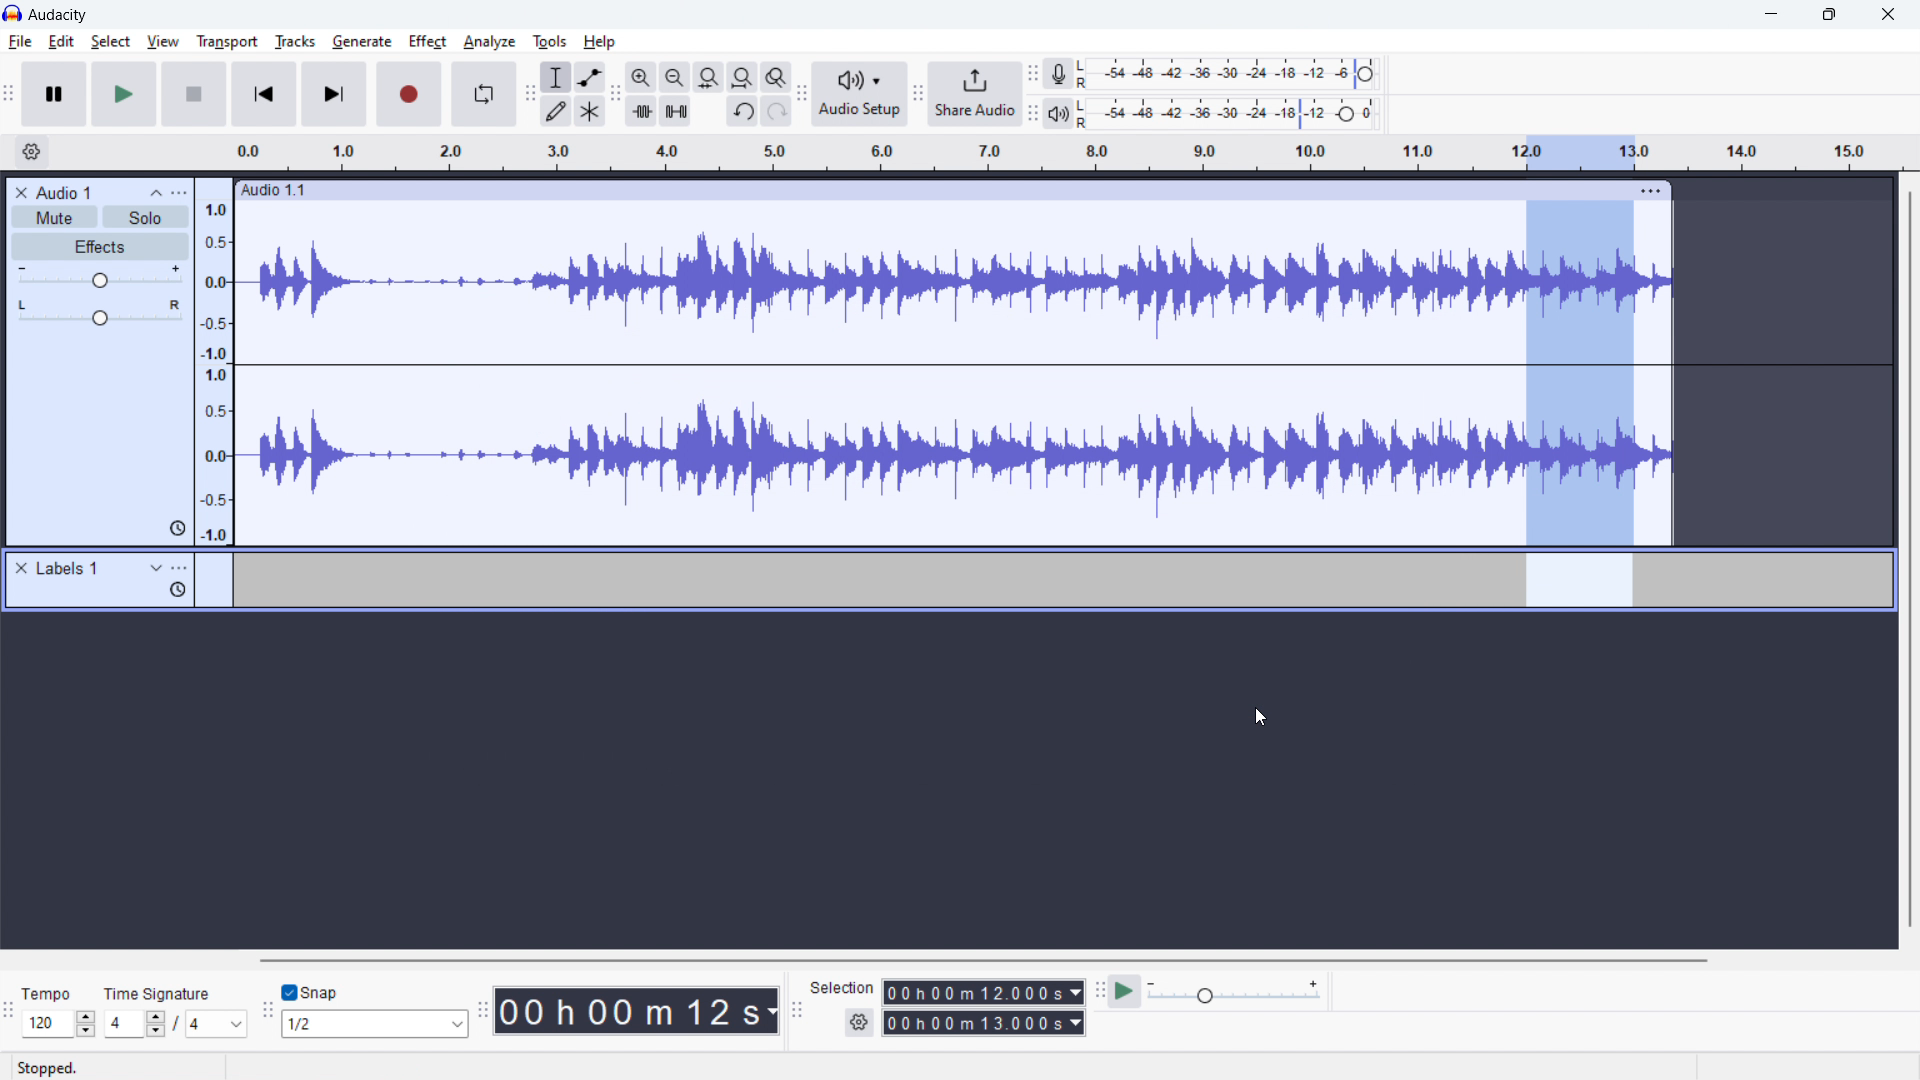 The width and height of the screenshot is (1920, 1080). Describe the element at coordinates (483, 93) in the screenshot. I see `enable loop` at that location.